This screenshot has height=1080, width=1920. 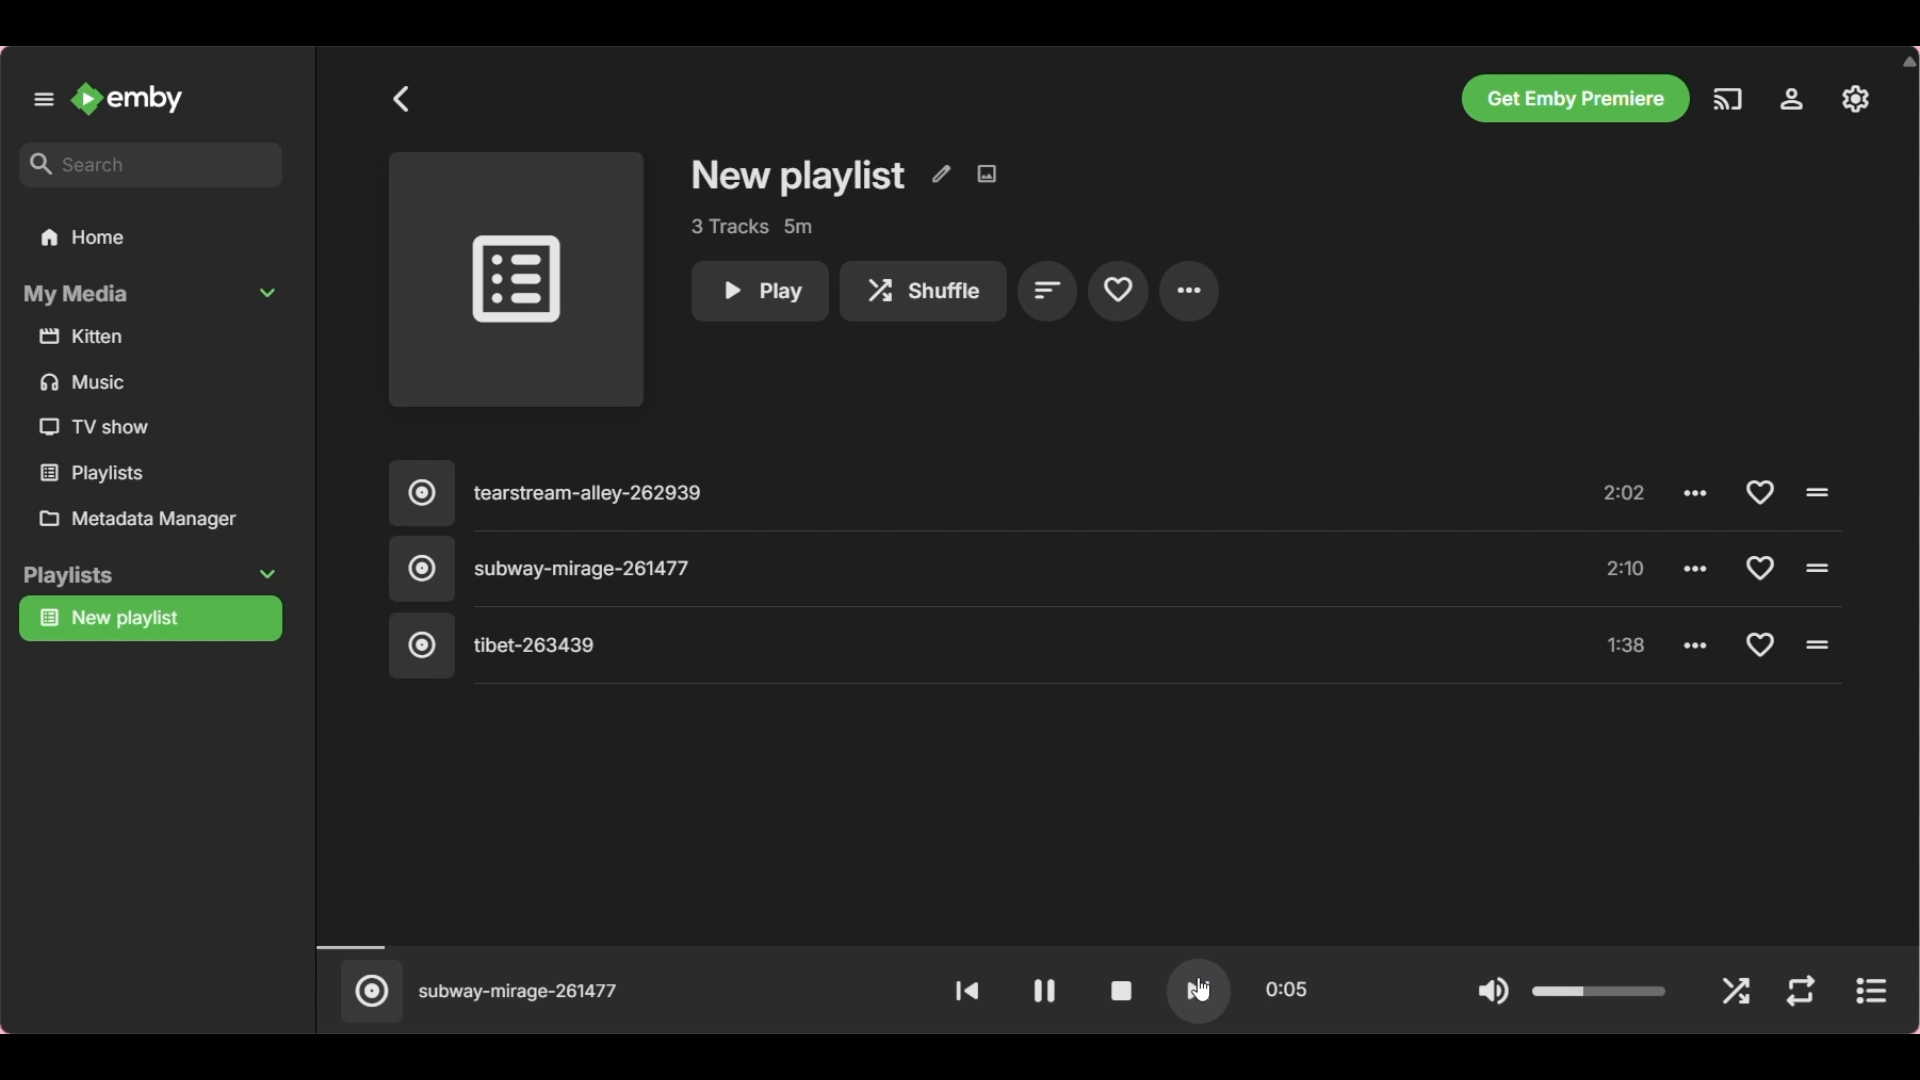 What do you see at coordinates (921, 291) in the screenshot?
I see `Shuffle` at bounding box center [921, 291].